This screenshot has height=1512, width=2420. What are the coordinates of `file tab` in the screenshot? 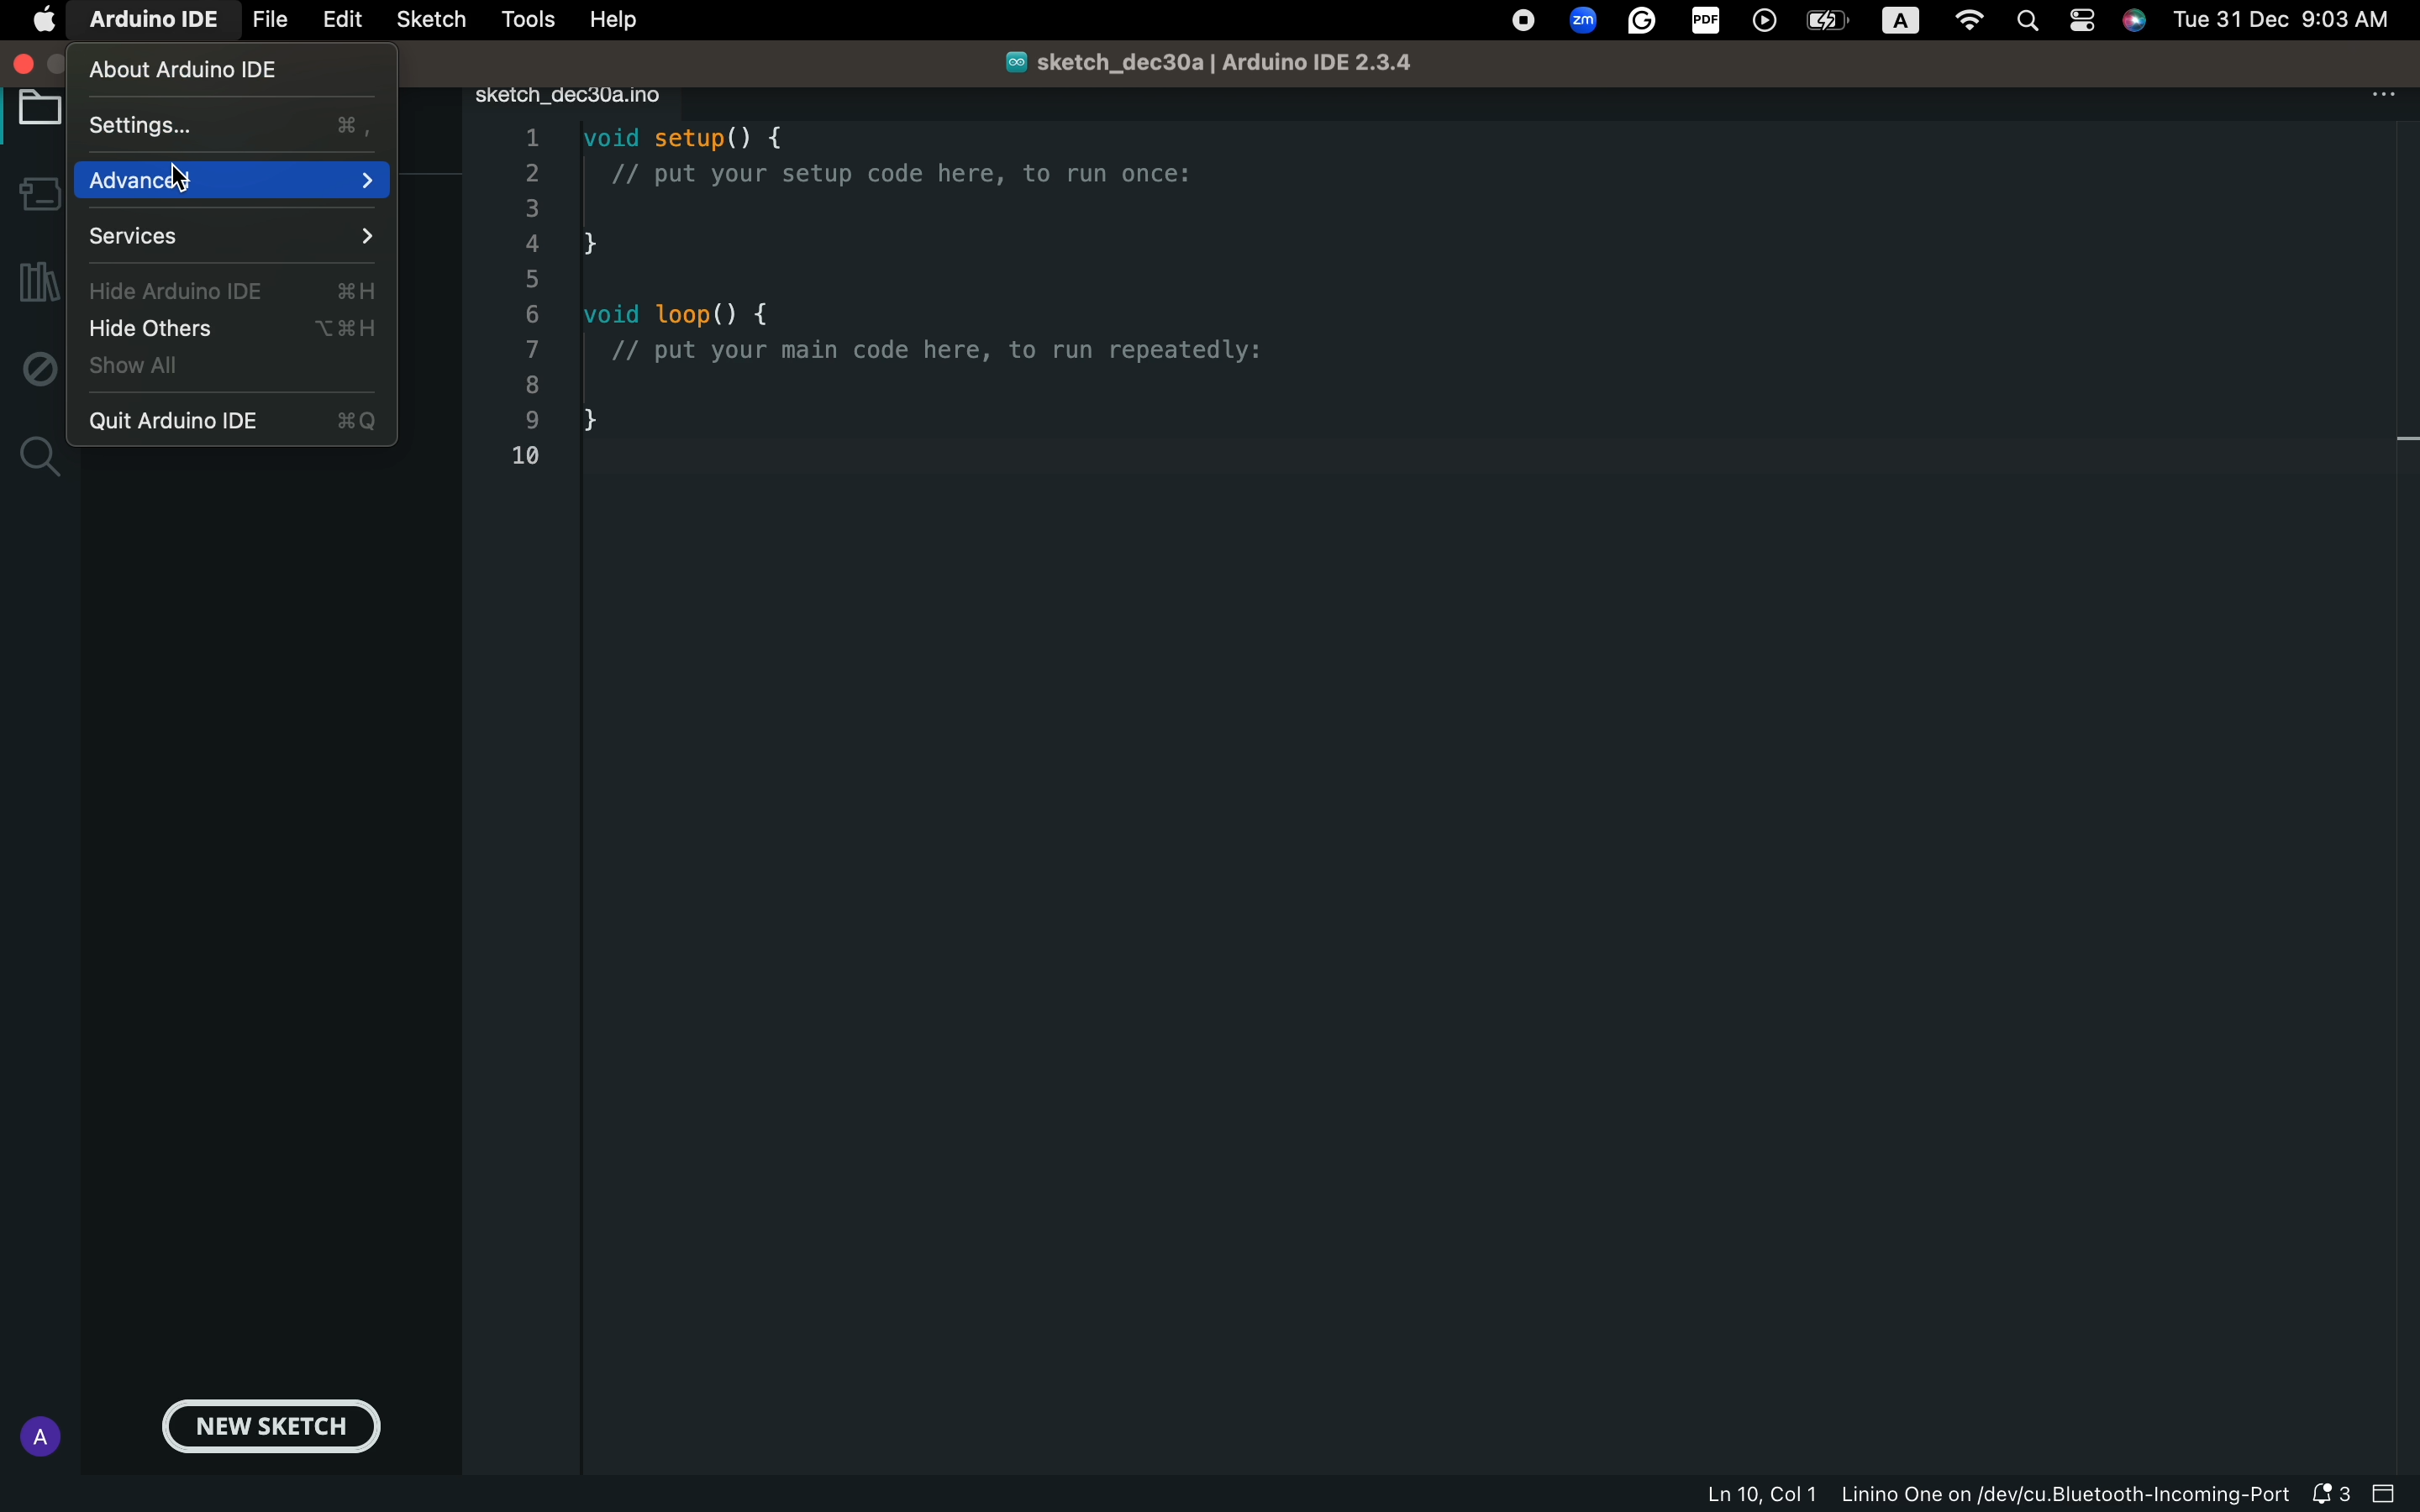 It's located at (602, 96).